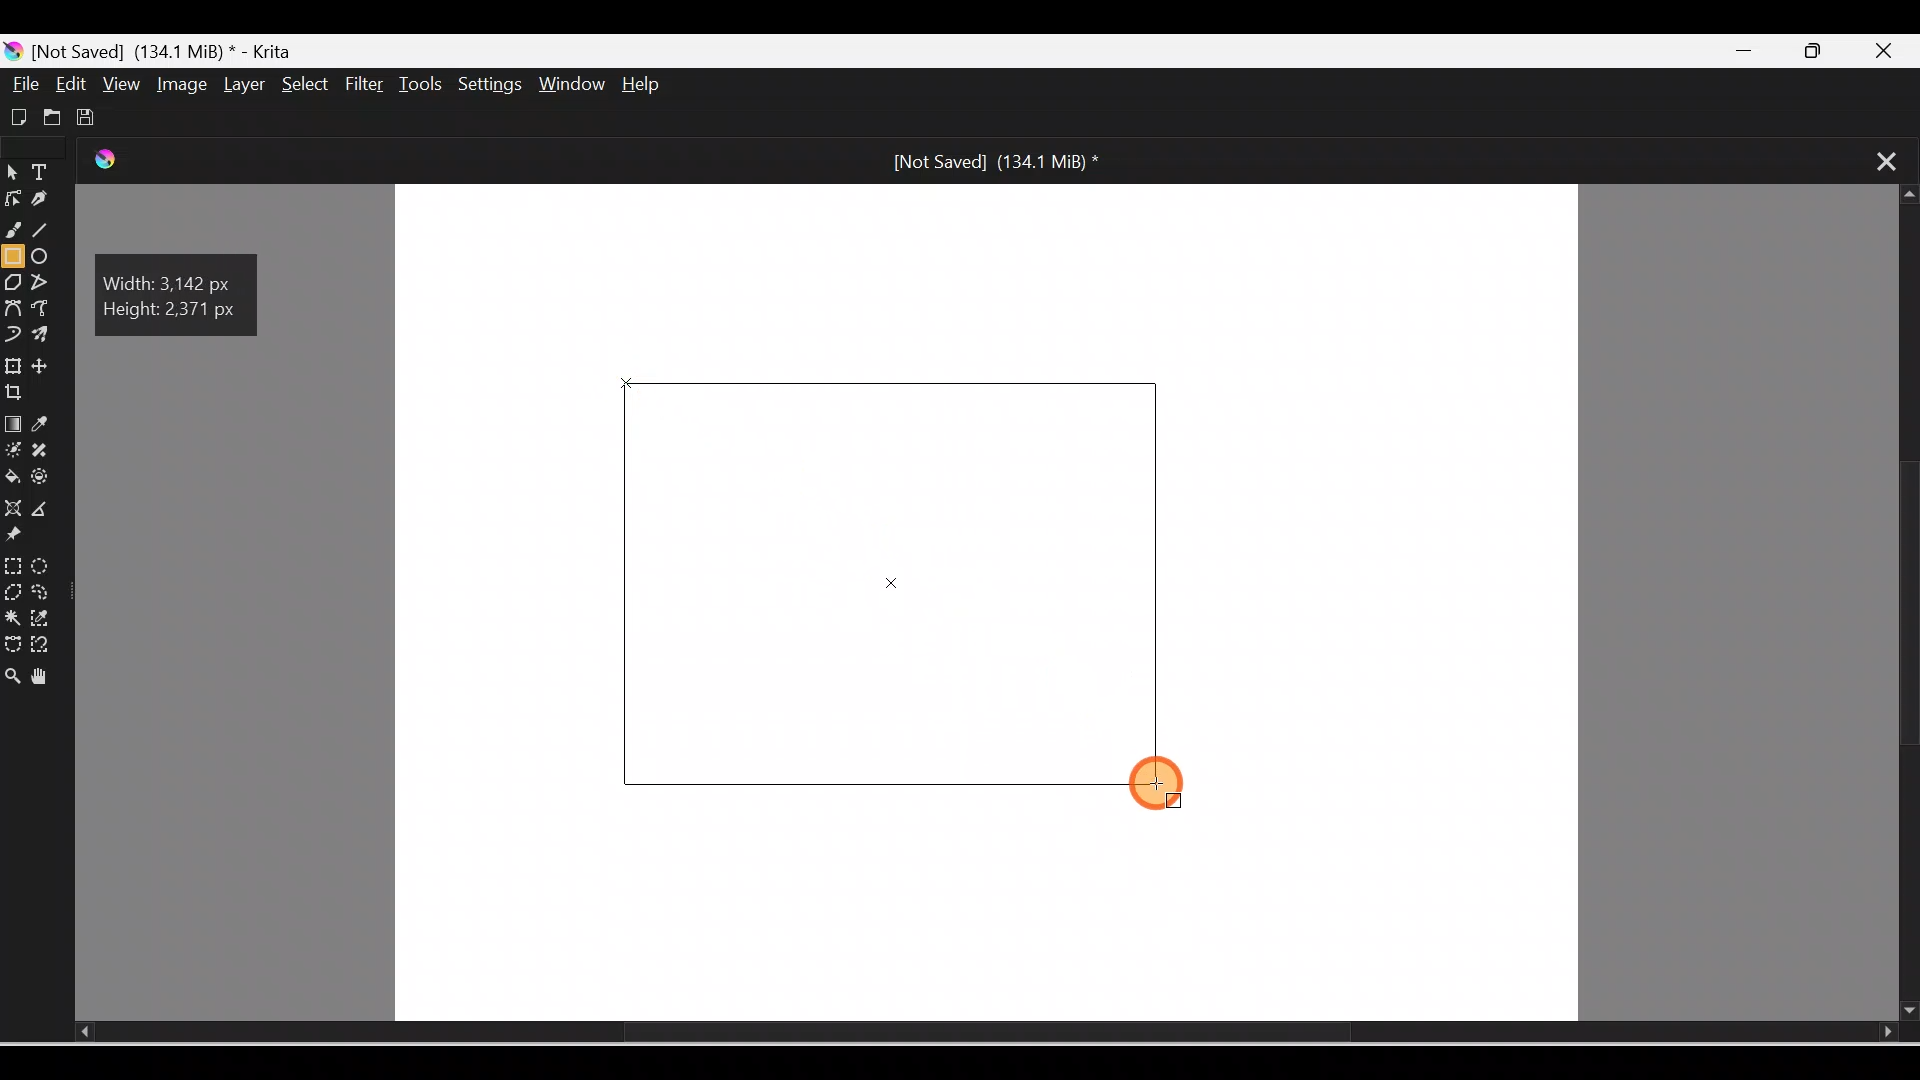 The width and height of the screenshot is (1920, 1080). Describe the element at coordinates (47, 481) in the screenshot. I see `Enclose and fill tool` at that location.